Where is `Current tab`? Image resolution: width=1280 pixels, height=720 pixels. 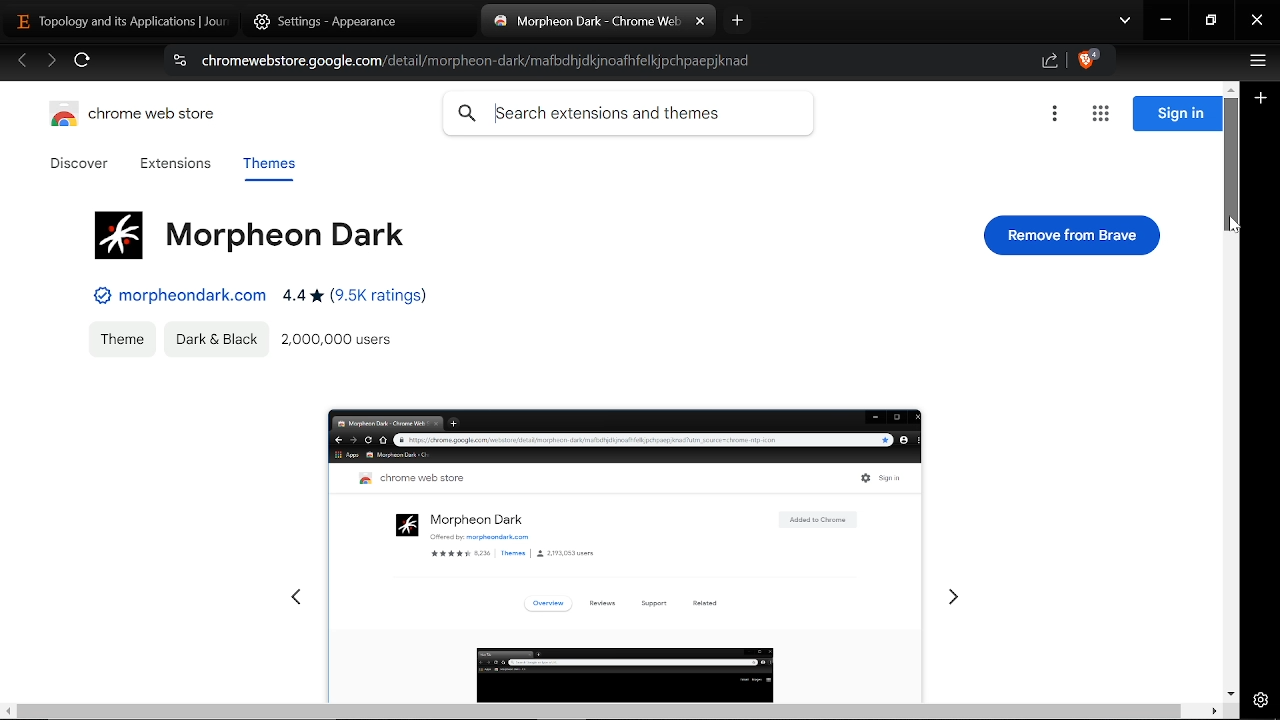 Current tab is located at coordinates (114, 20).